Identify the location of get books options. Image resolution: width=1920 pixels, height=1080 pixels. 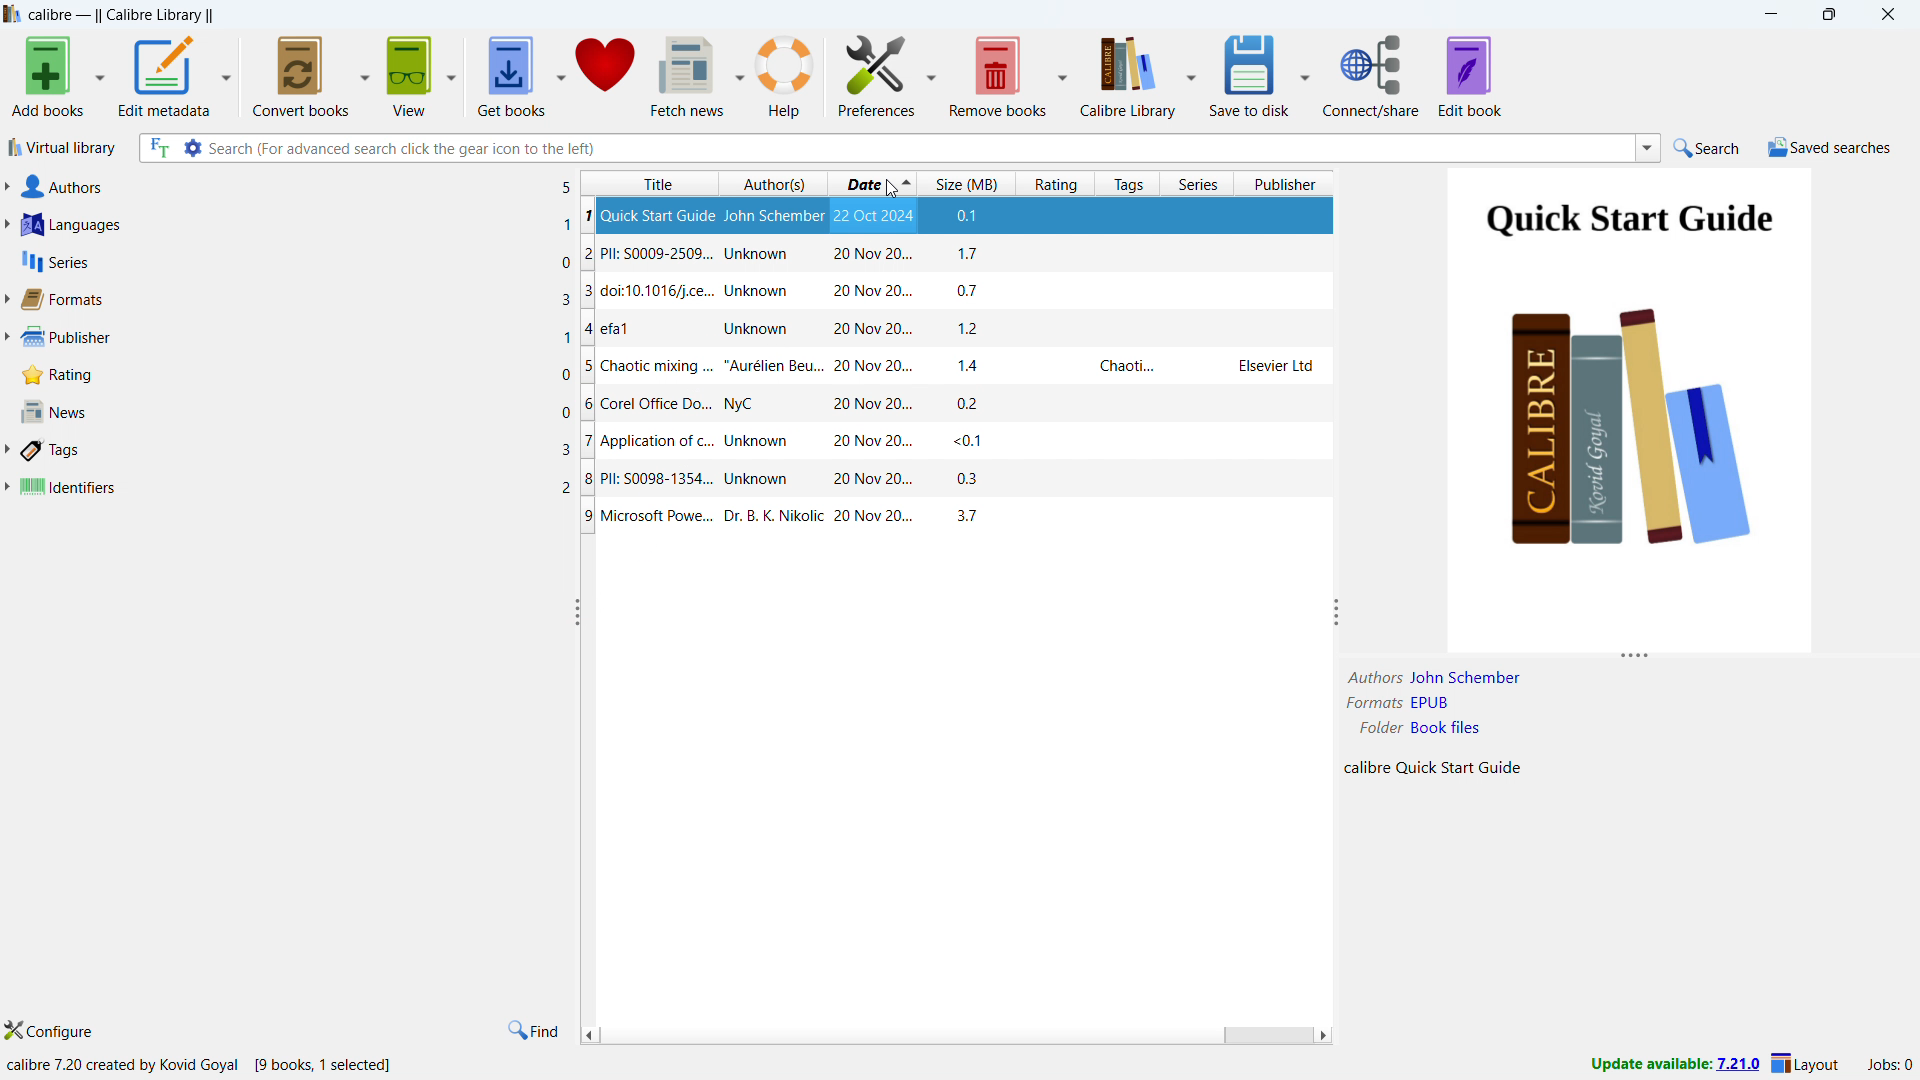
(561, 73).